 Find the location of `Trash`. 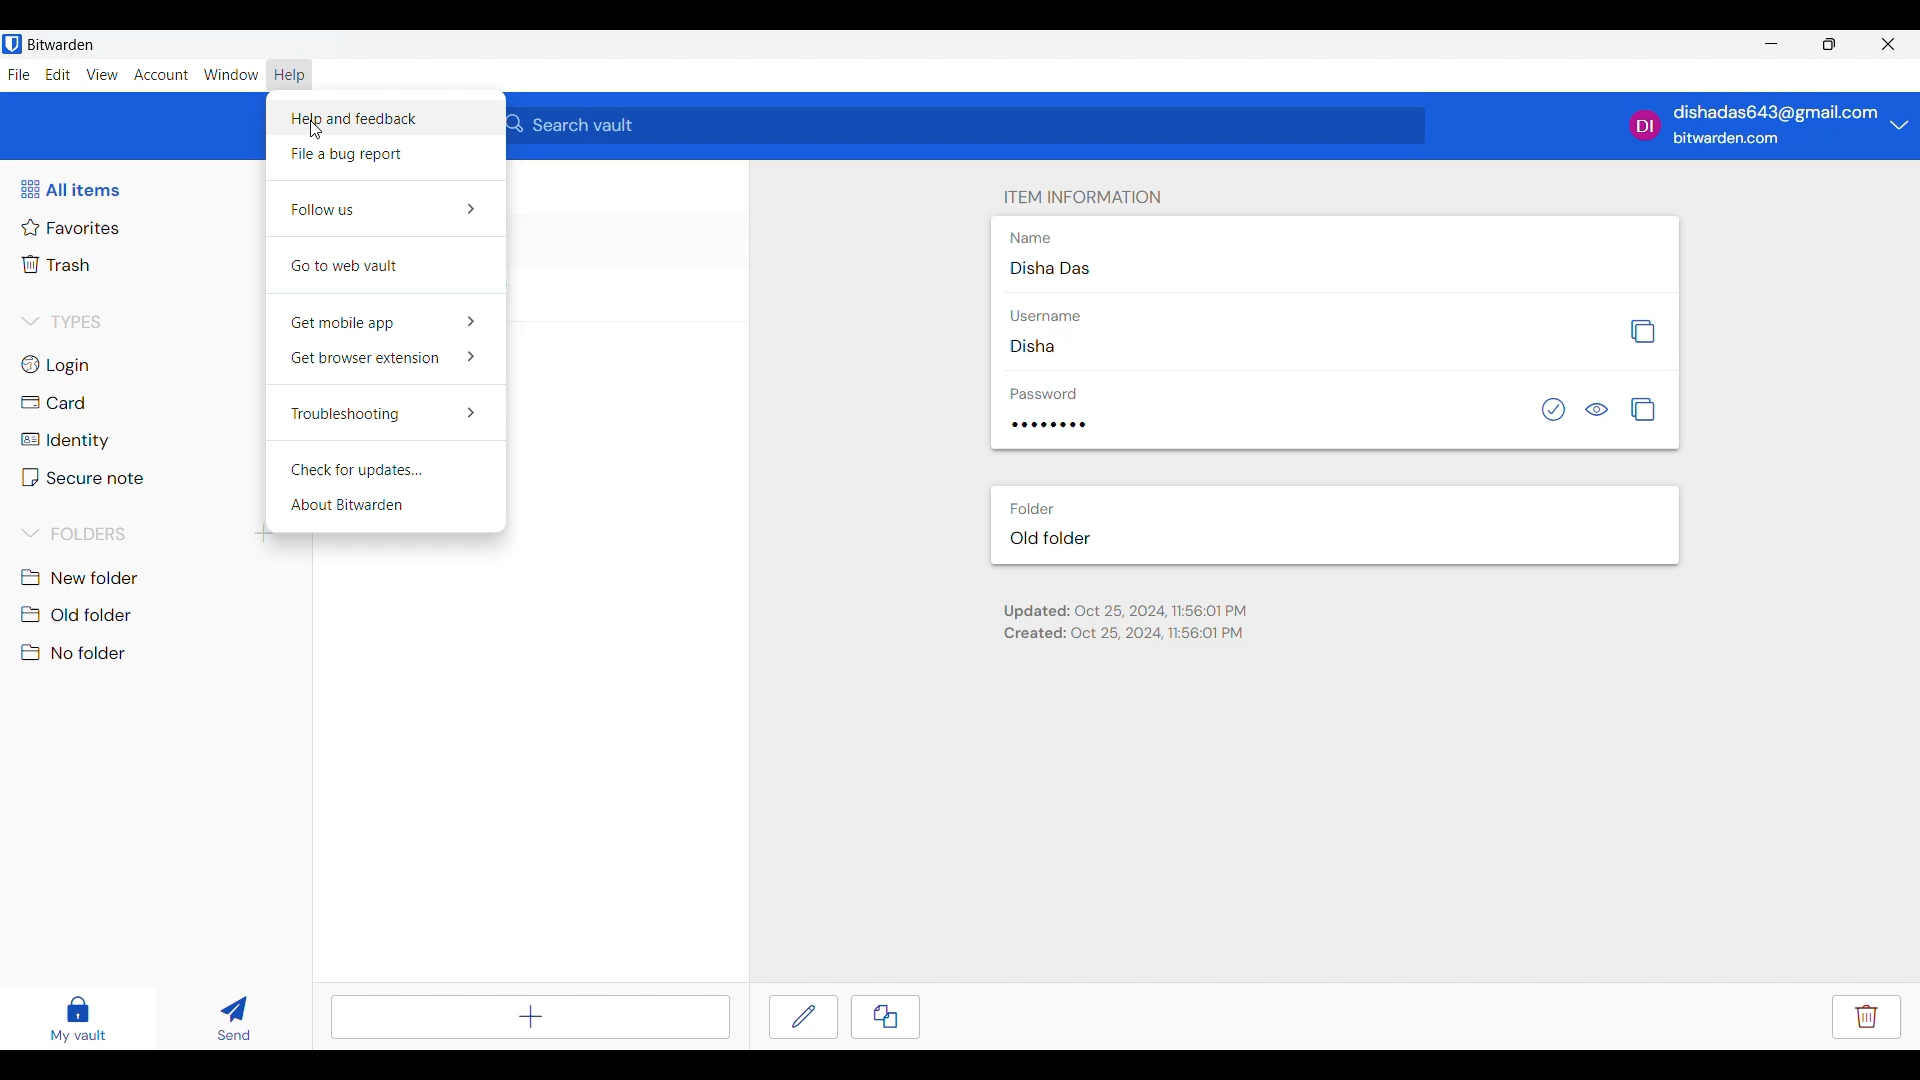

Trash is located at coordinates (58, 264).